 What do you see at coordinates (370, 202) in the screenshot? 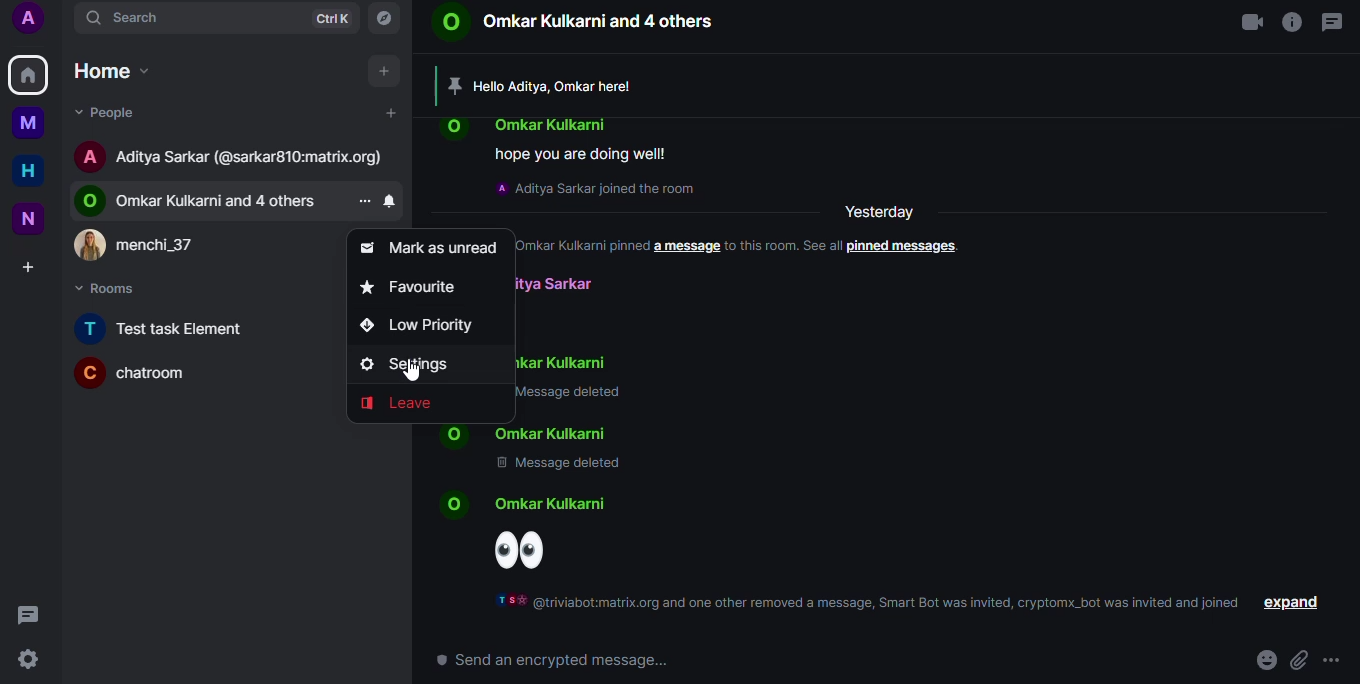
I see `room options` at bounding box center [370, 202].